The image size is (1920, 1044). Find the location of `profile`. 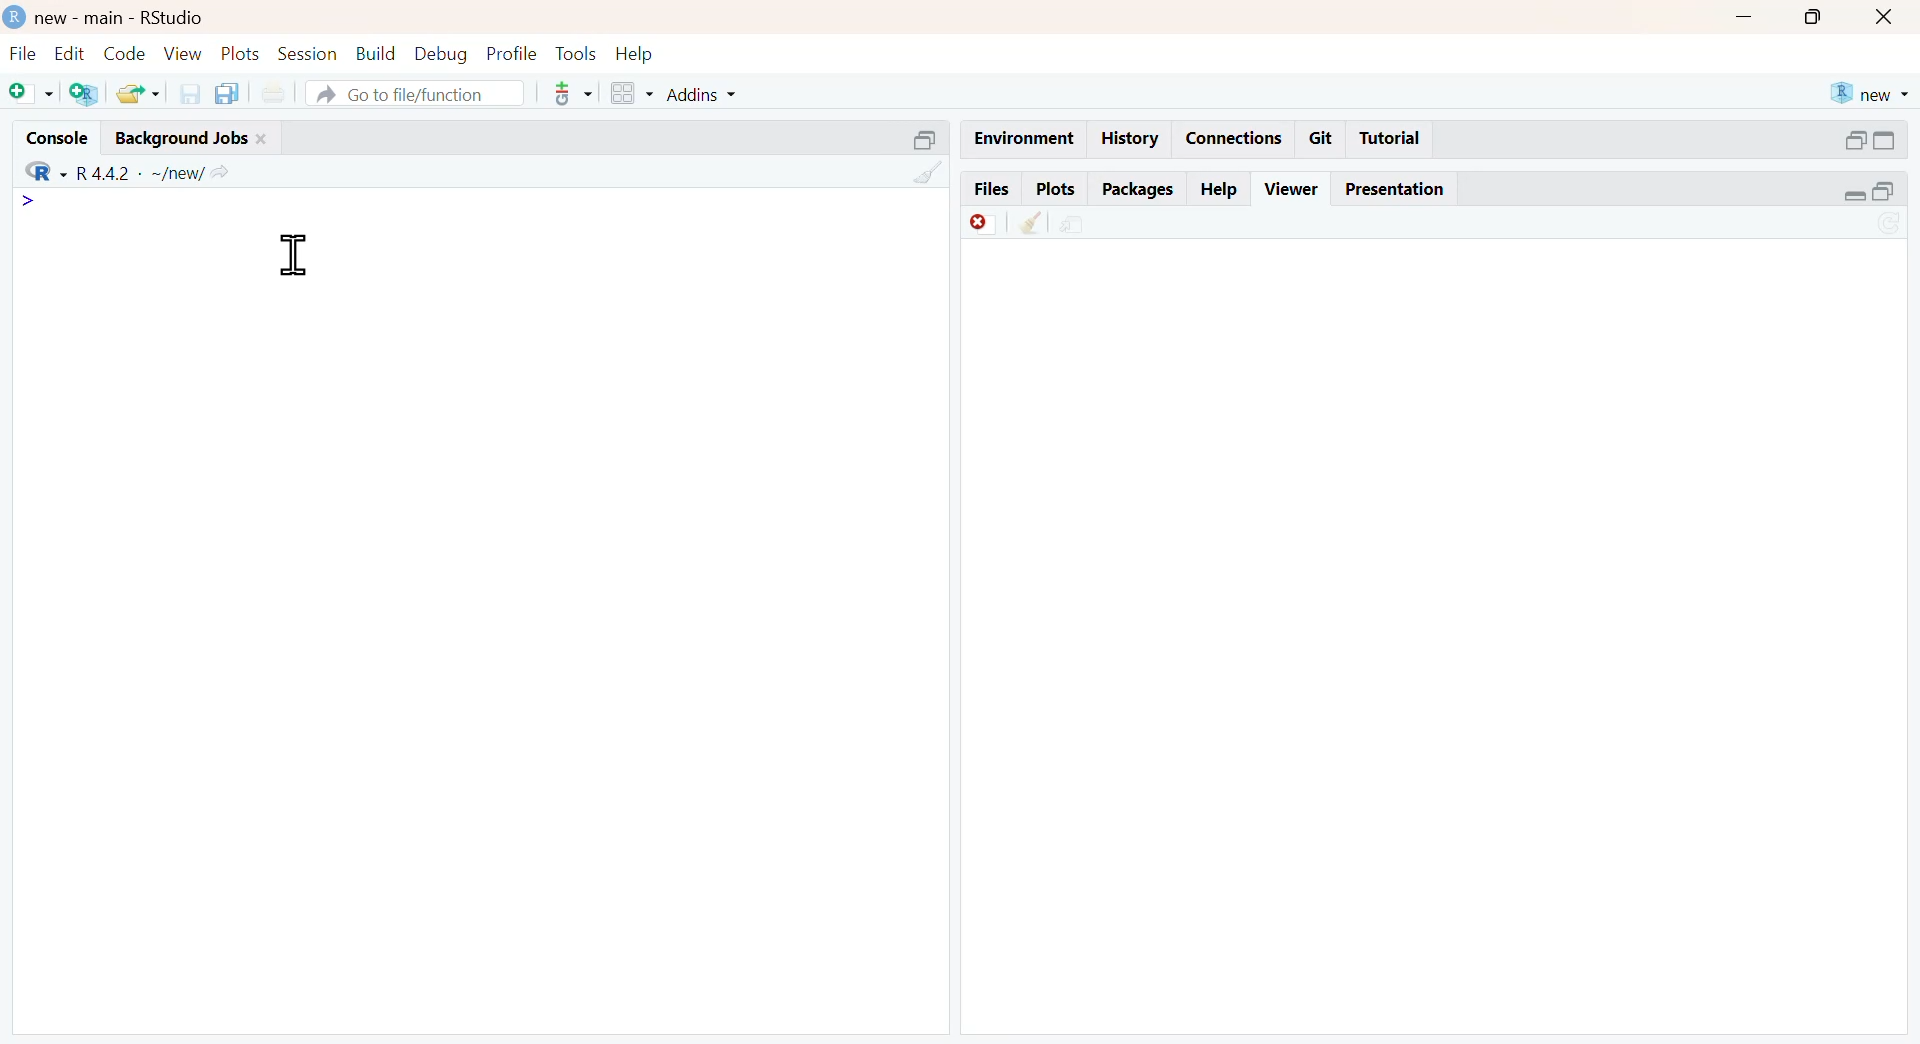

profile is located at coordinates (514, 54).